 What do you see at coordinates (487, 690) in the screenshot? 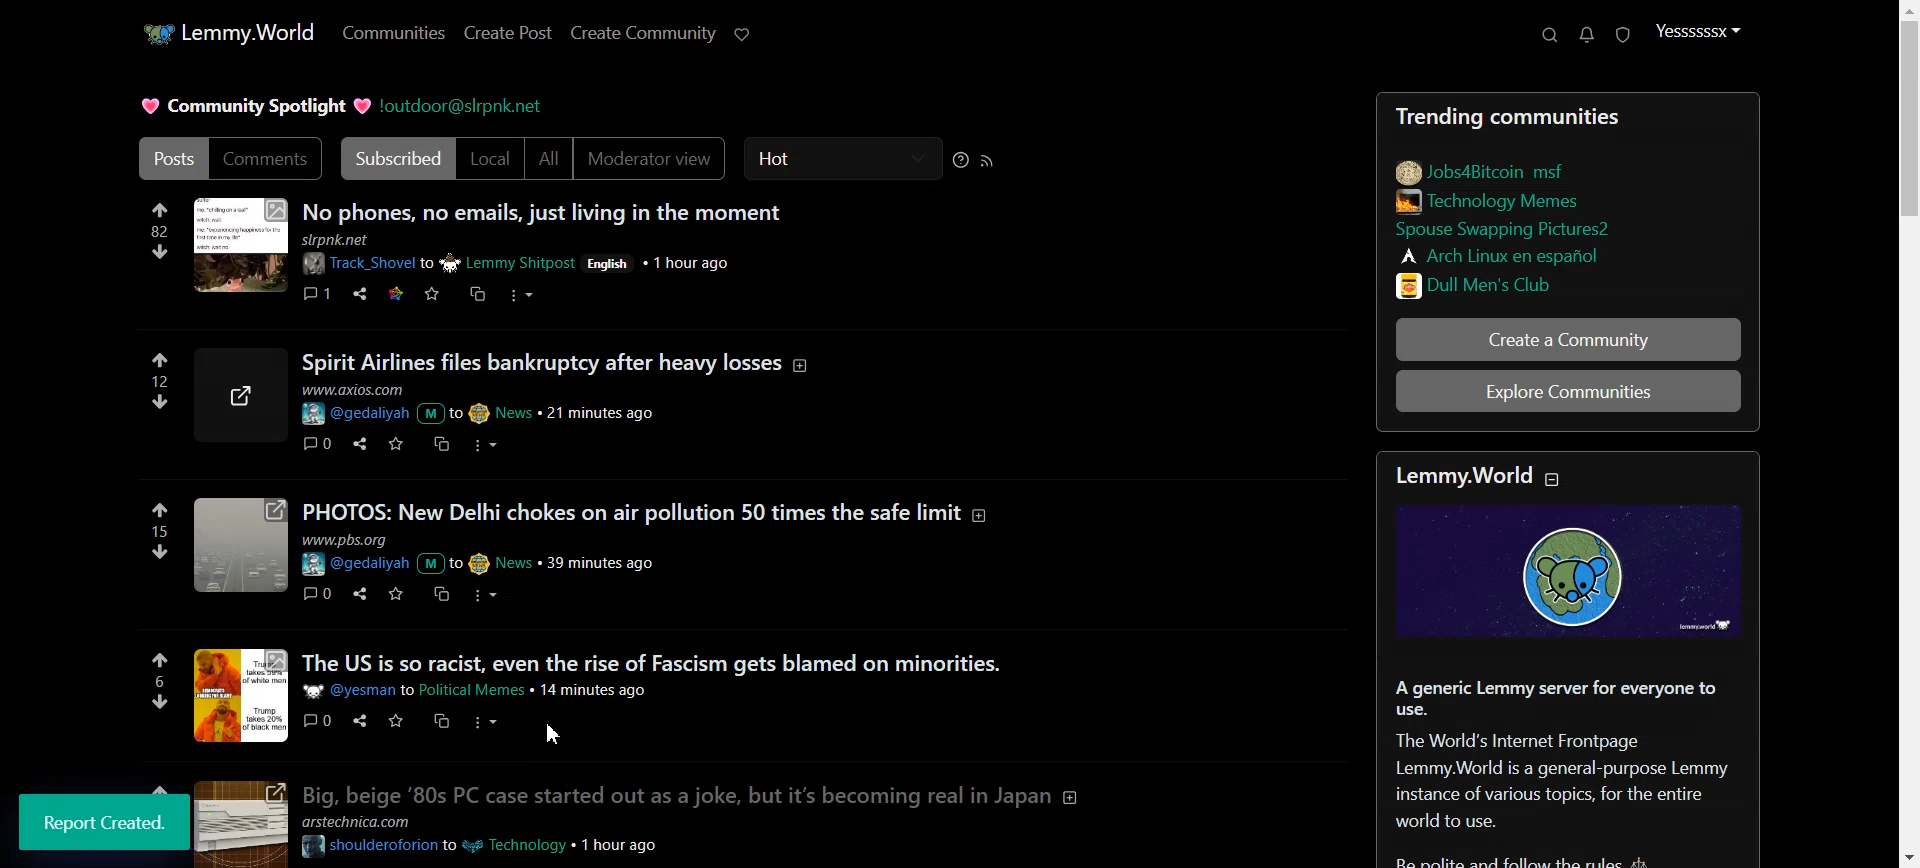
I see `post details` at bounding box center [487, 690].